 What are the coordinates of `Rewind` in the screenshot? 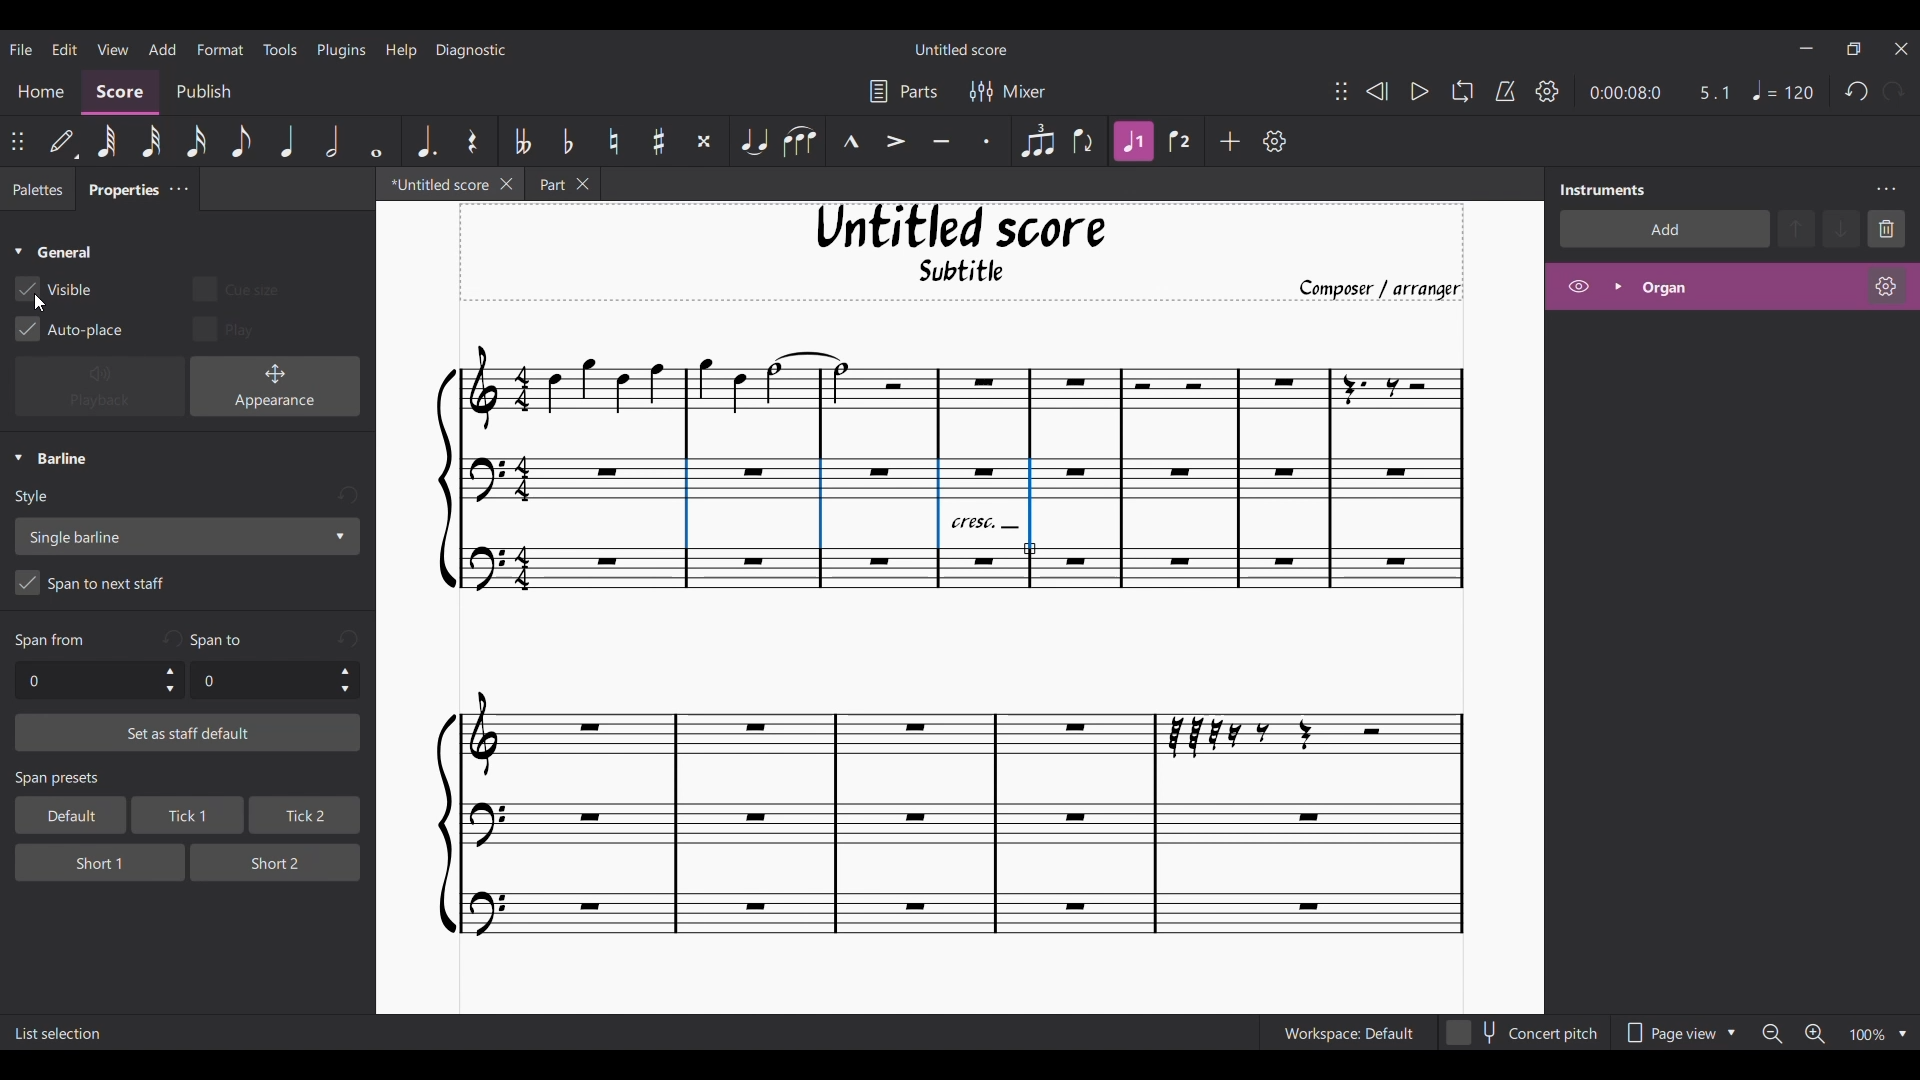 It's located at (1376, 91).